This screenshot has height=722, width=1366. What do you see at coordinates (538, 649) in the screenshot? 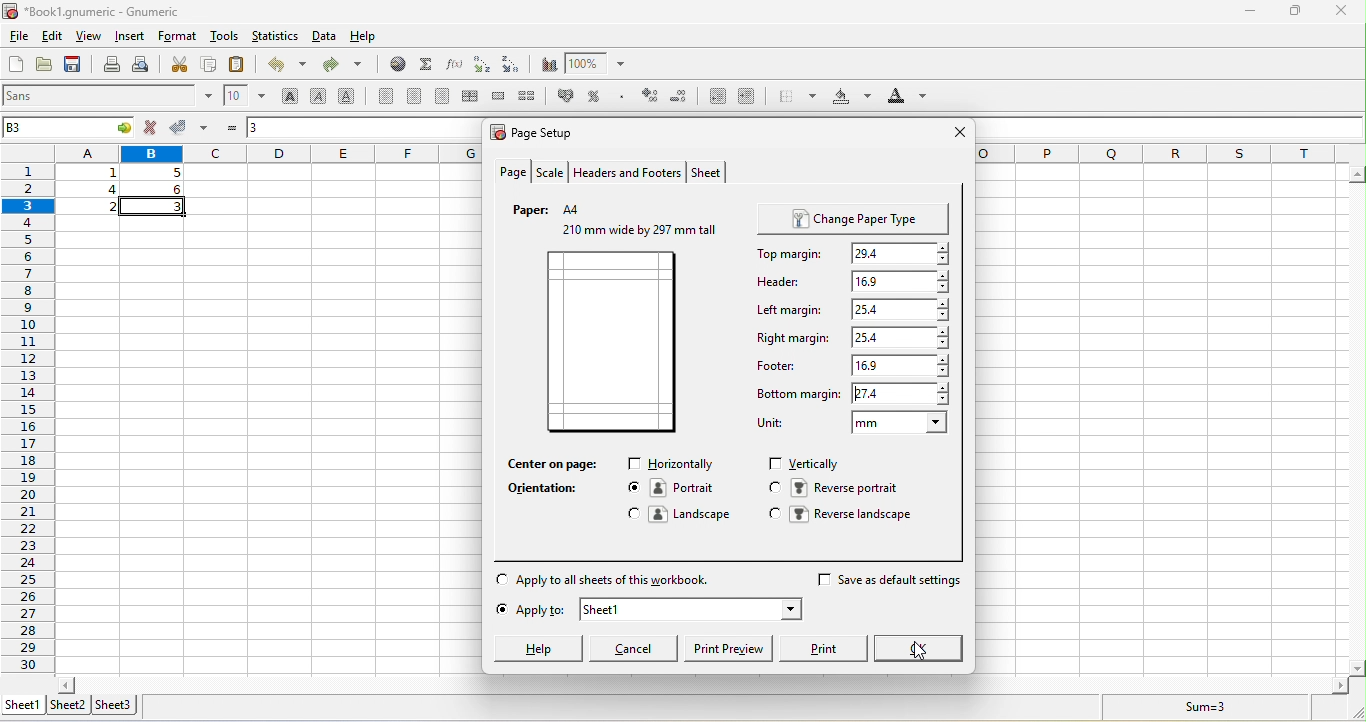
I see `help` at bounding box center [538, 649].